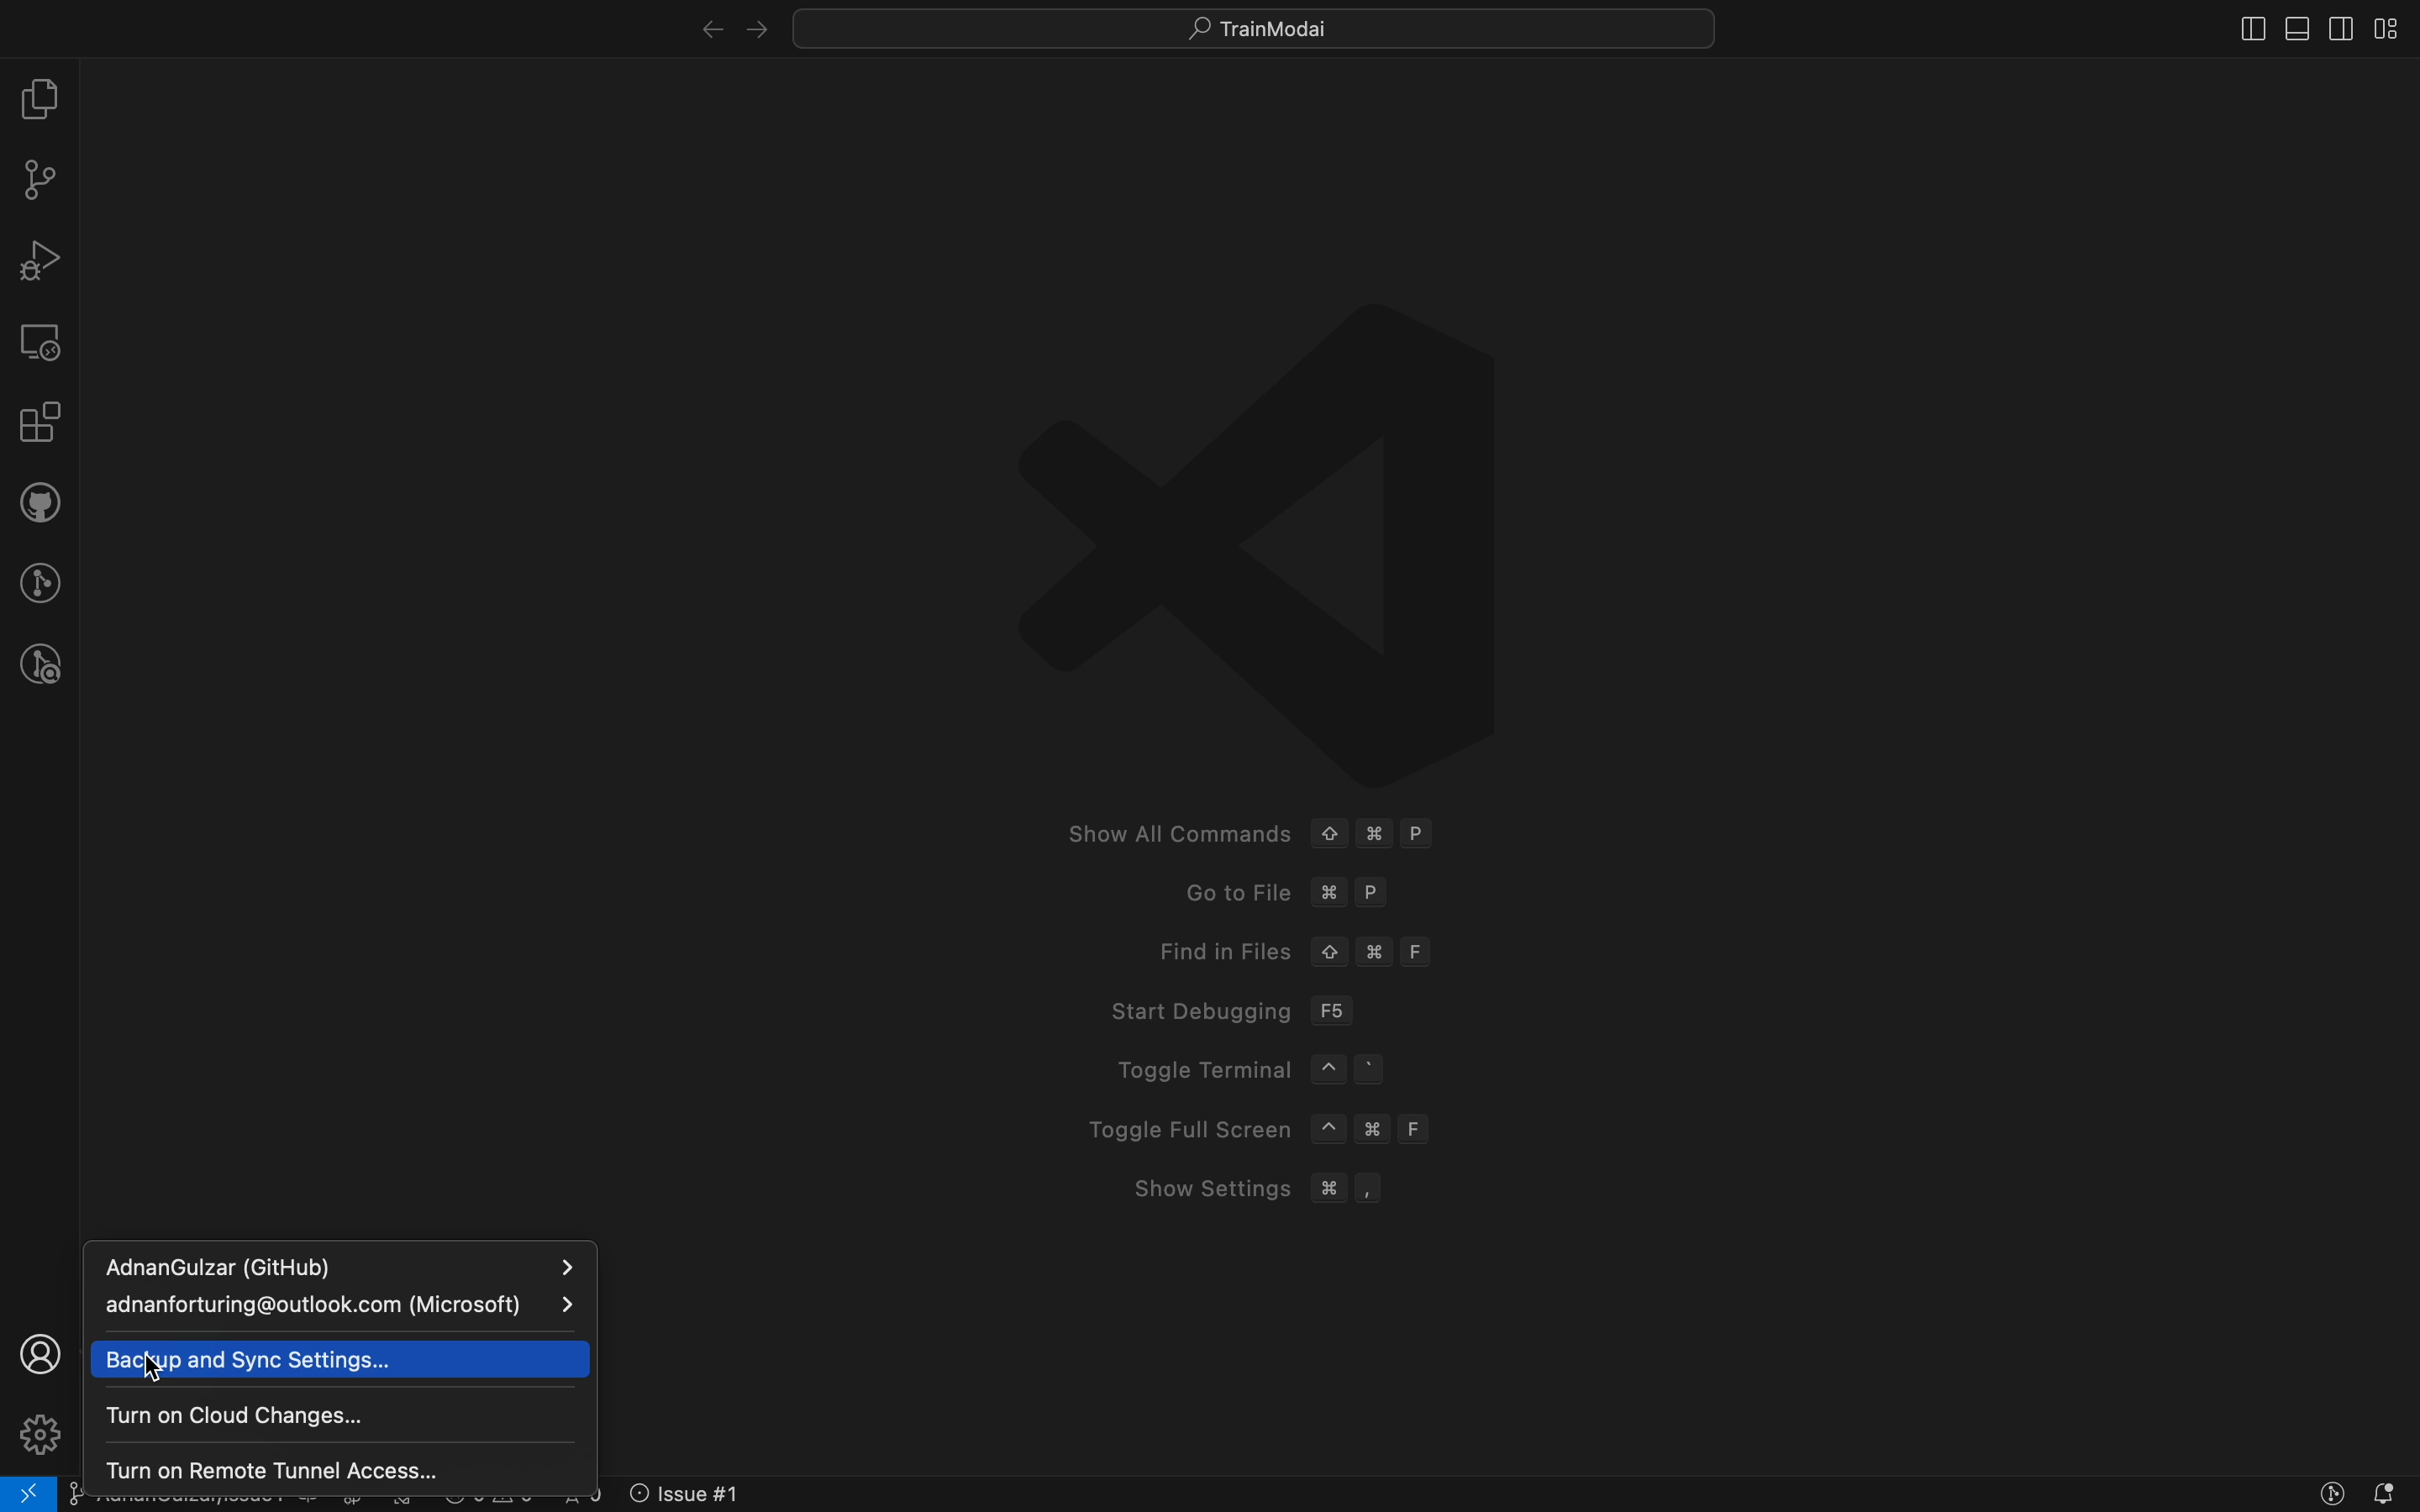 The height and width of the screenshot is (1512, 2420). Describe the element at coordinates (1248, 25) in the screenshot. I see `quick menus` at that location.